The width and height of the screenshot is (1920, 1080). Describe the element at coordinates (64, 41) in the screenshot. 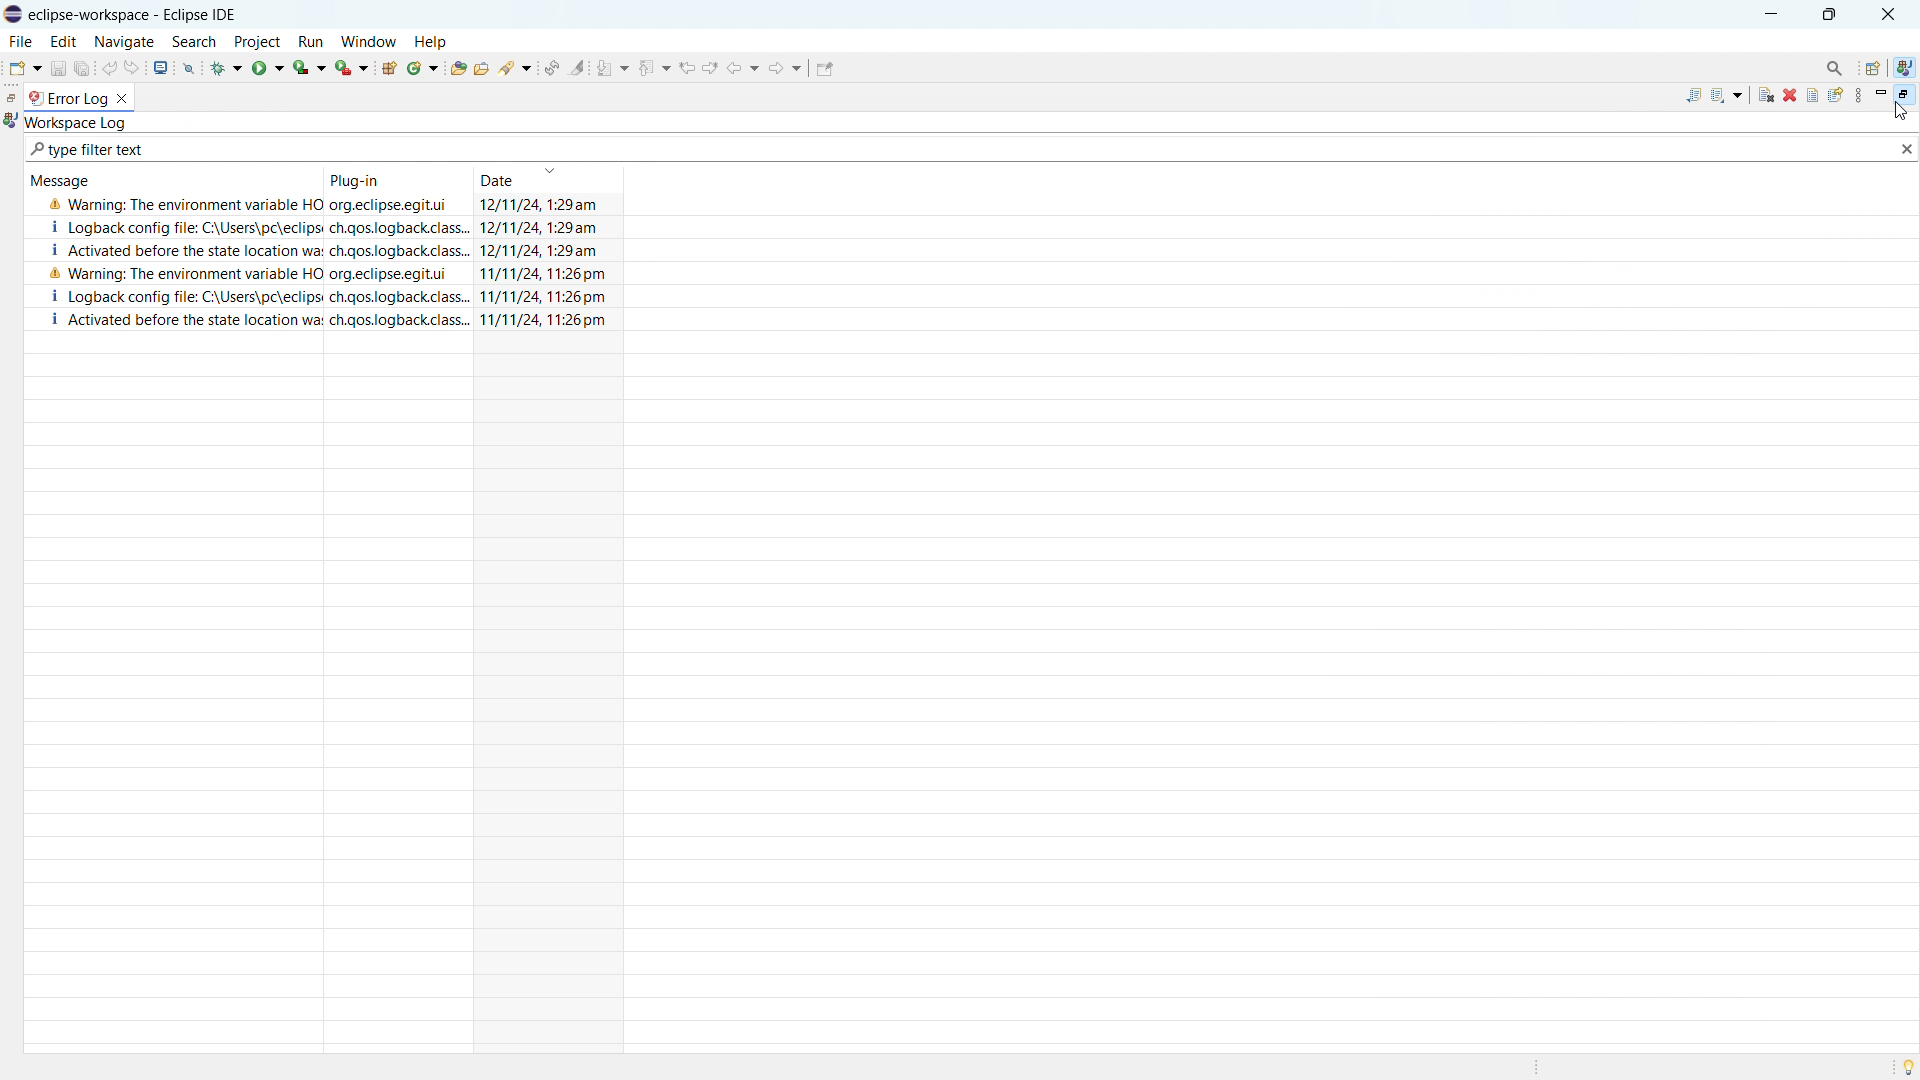

I see `edit` at that location.